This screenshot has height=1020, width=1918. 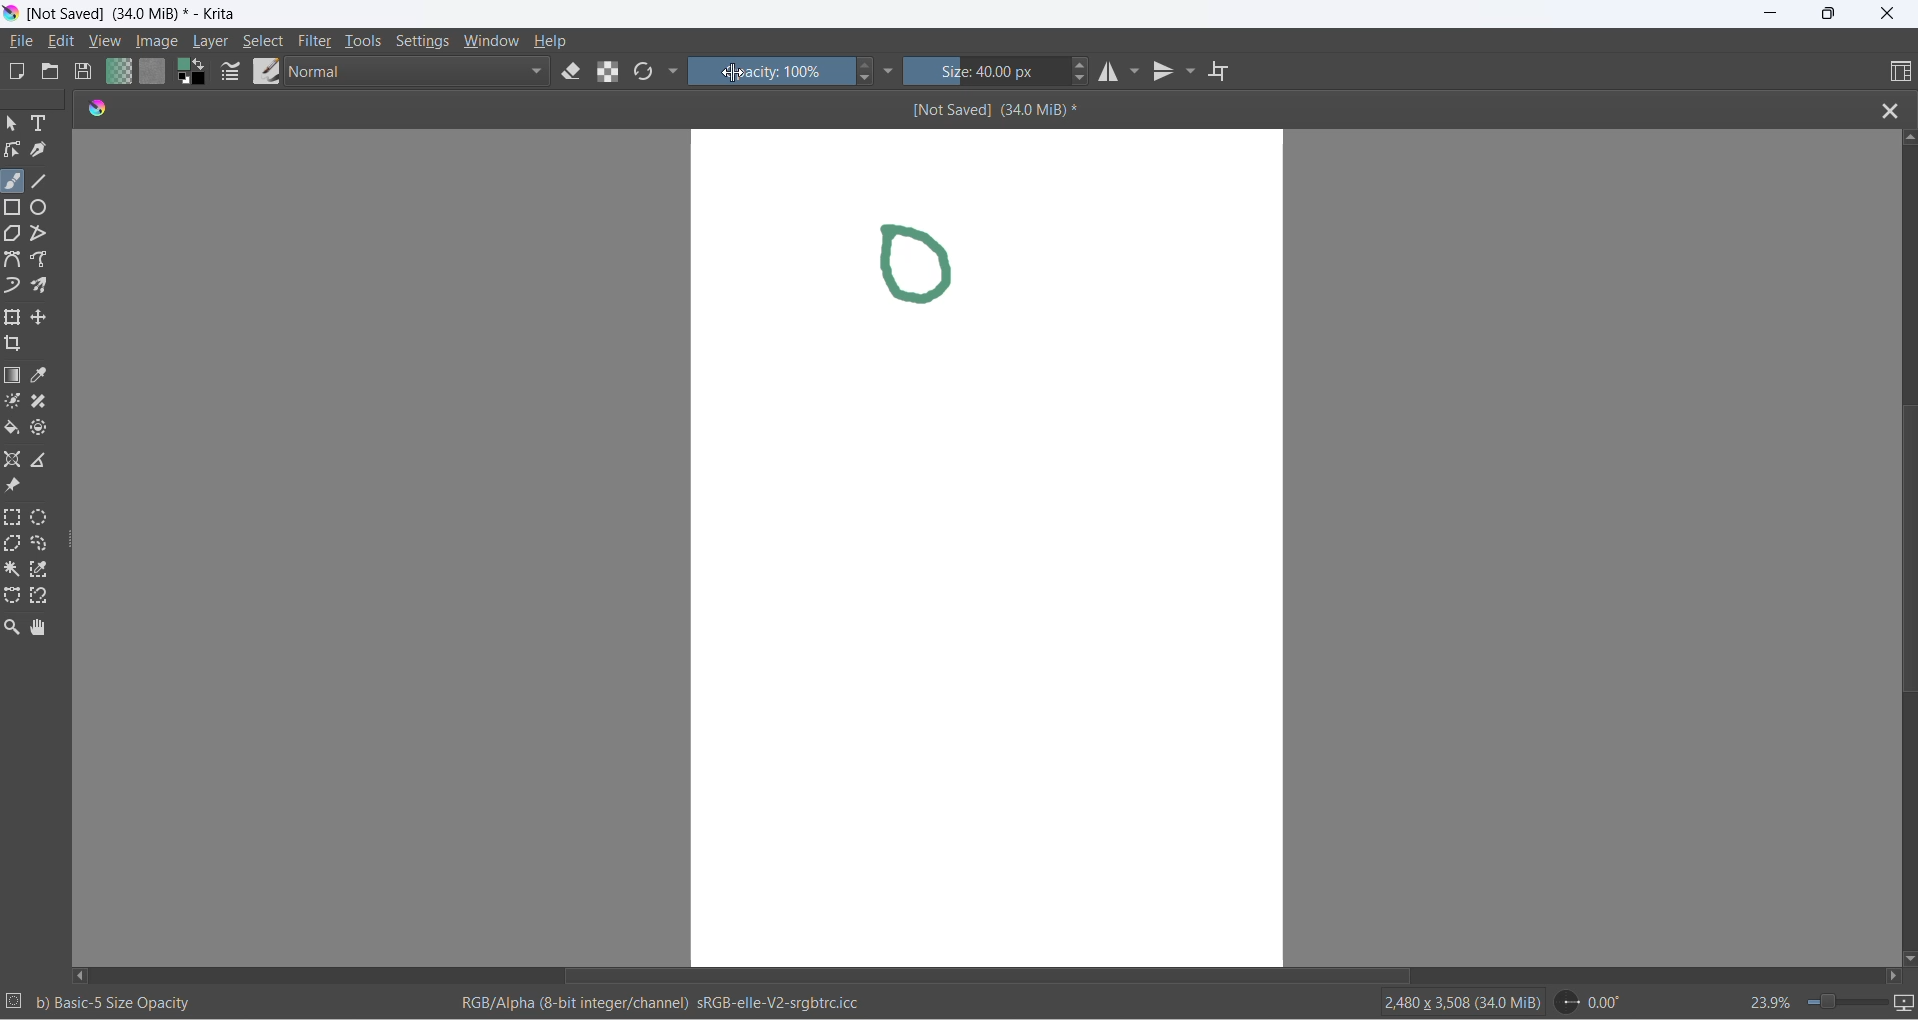 What do you see at coordinates (14, 377) in the screenshot?
I see `draw gradient` at bounding box center [14, 377].